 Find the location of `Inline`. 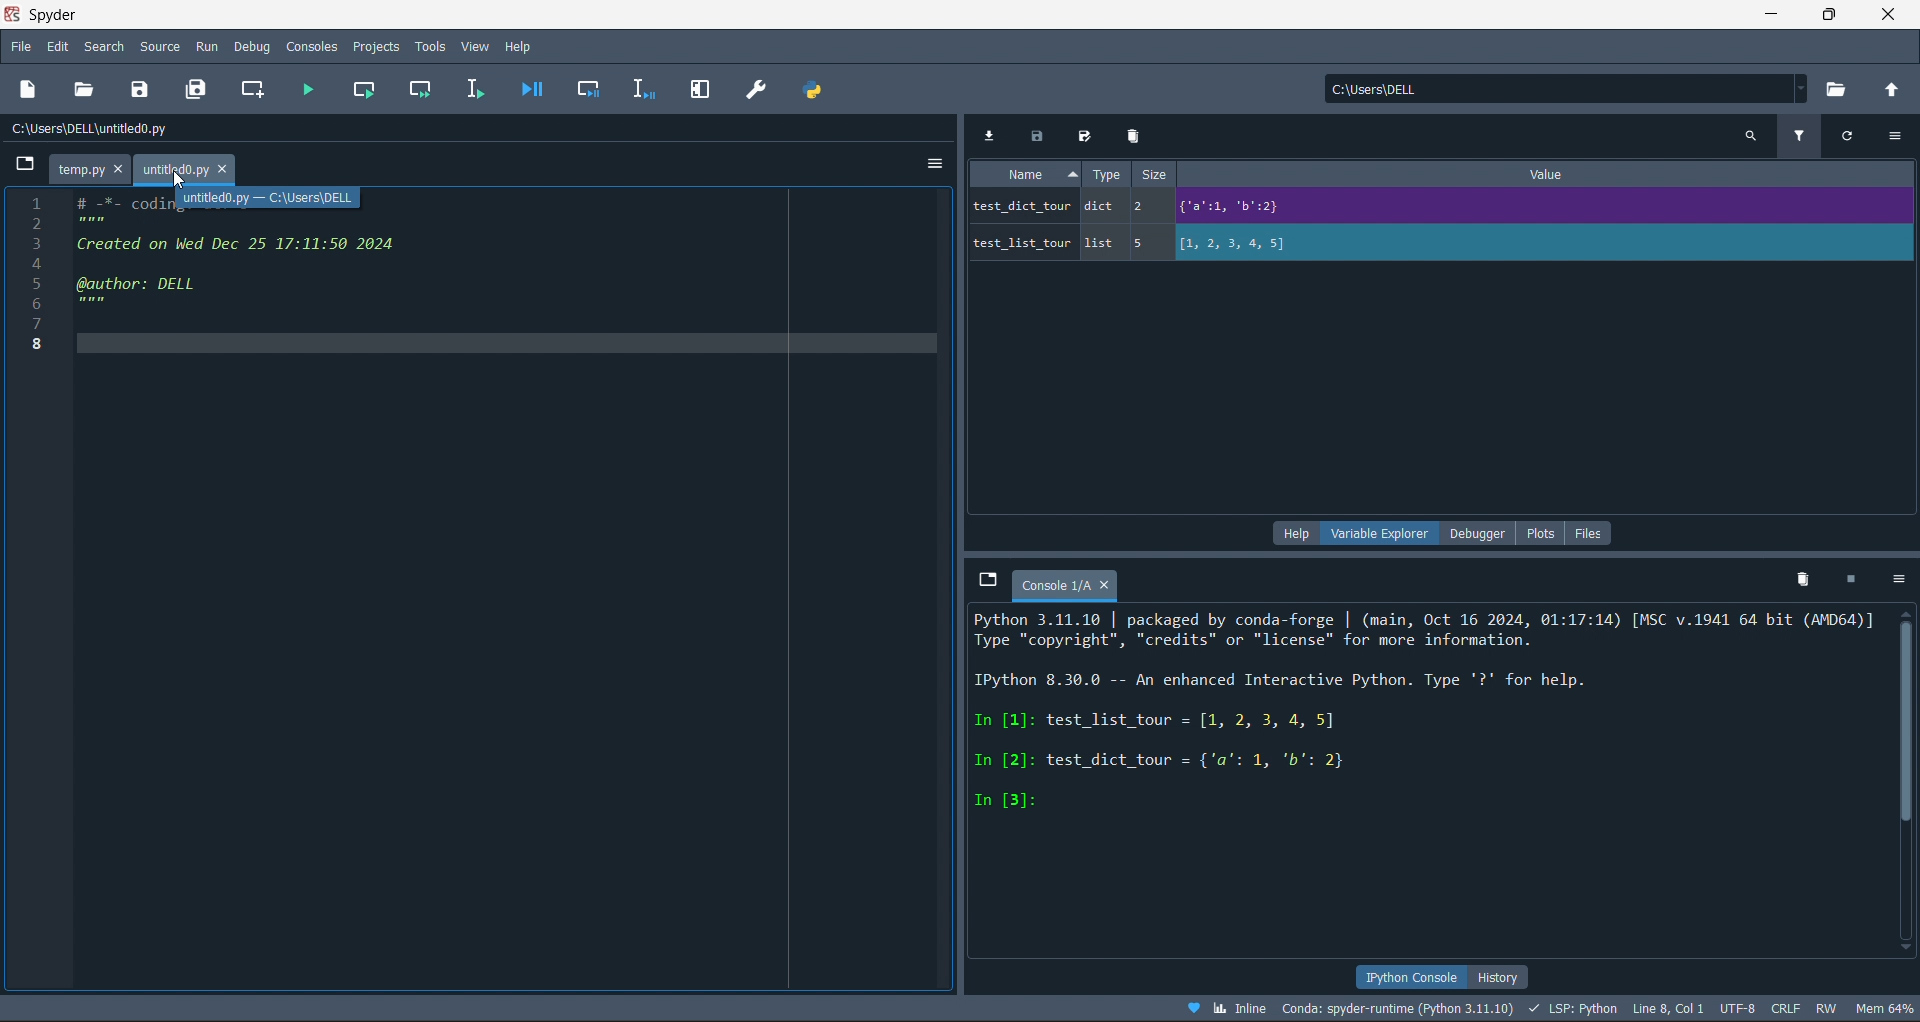

Inline is located at coordinates (1227, 1009).